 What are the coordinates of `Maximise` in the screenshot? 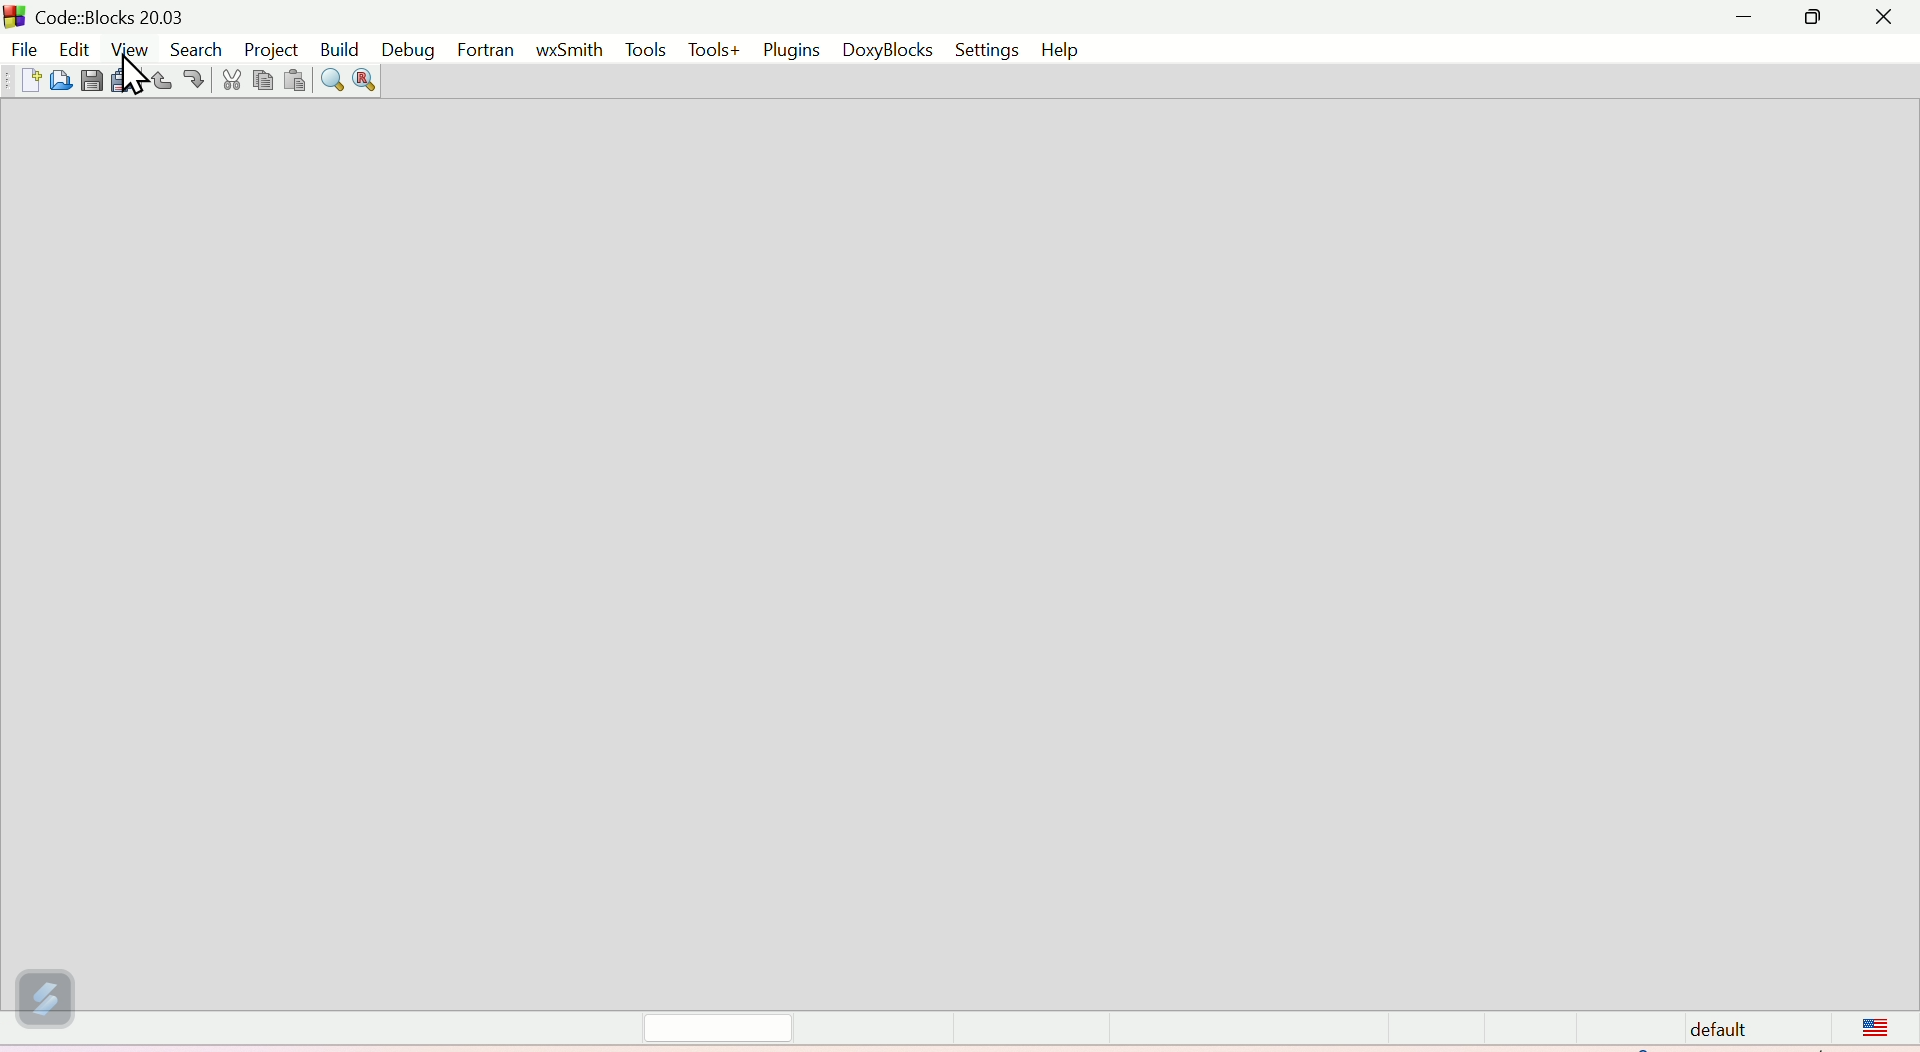 It's located at (1812, 20).